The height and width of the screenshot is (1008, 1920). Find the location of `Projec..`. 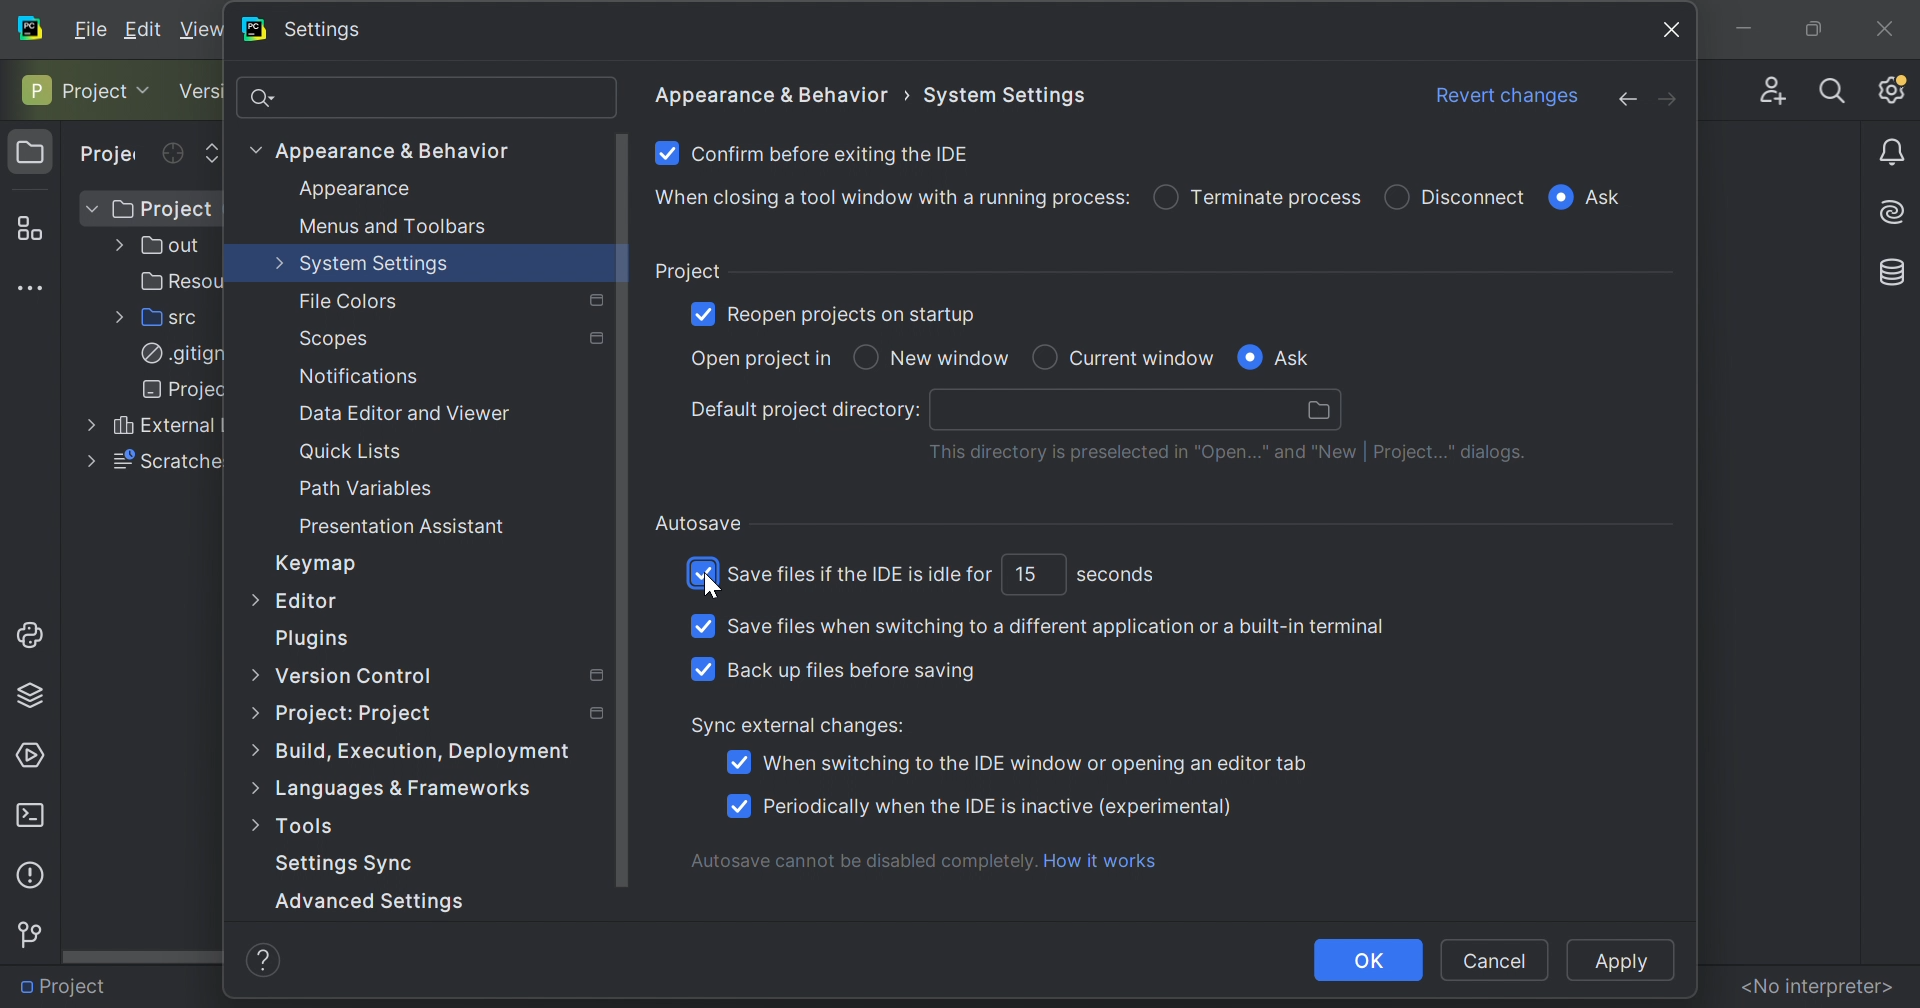

Projec.. is located at coordinates (170, 390).